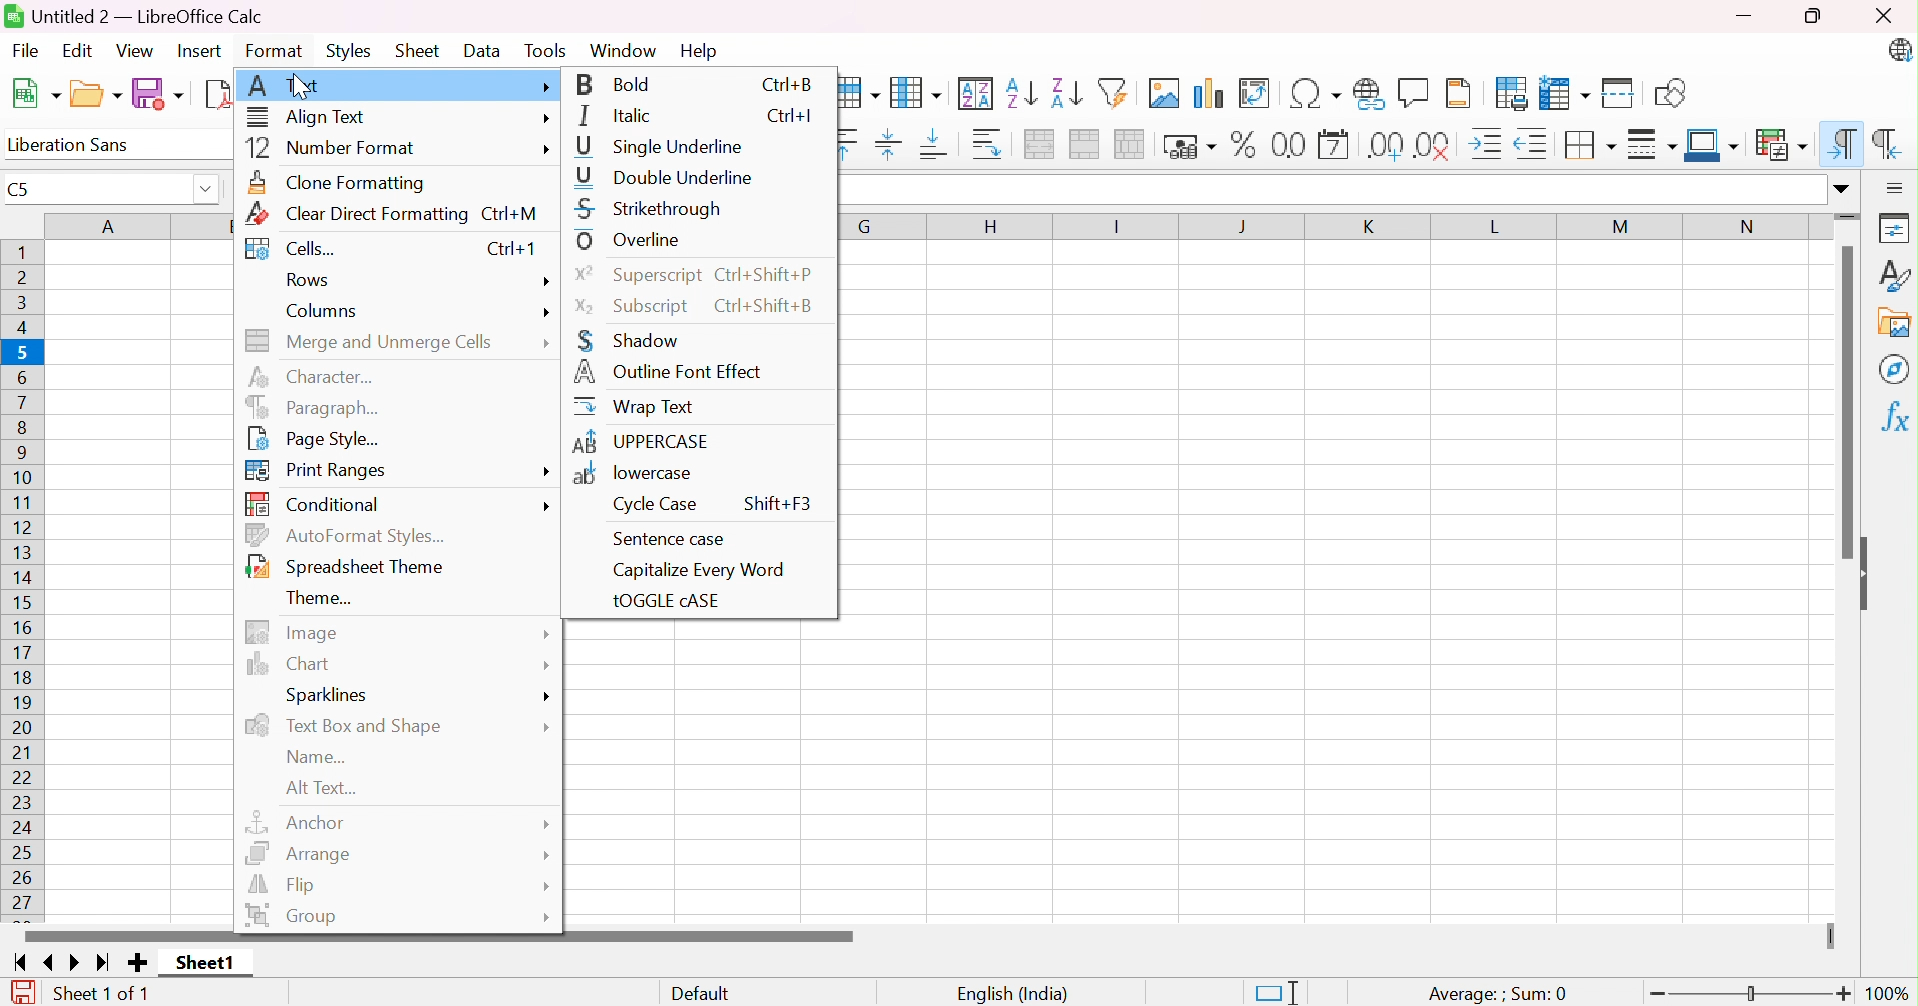 The height and width of the screenshot is (1006, 1918). Describe the element at coordinates (649, 208) in the screenshot. I see `Strikethrough` at that location.